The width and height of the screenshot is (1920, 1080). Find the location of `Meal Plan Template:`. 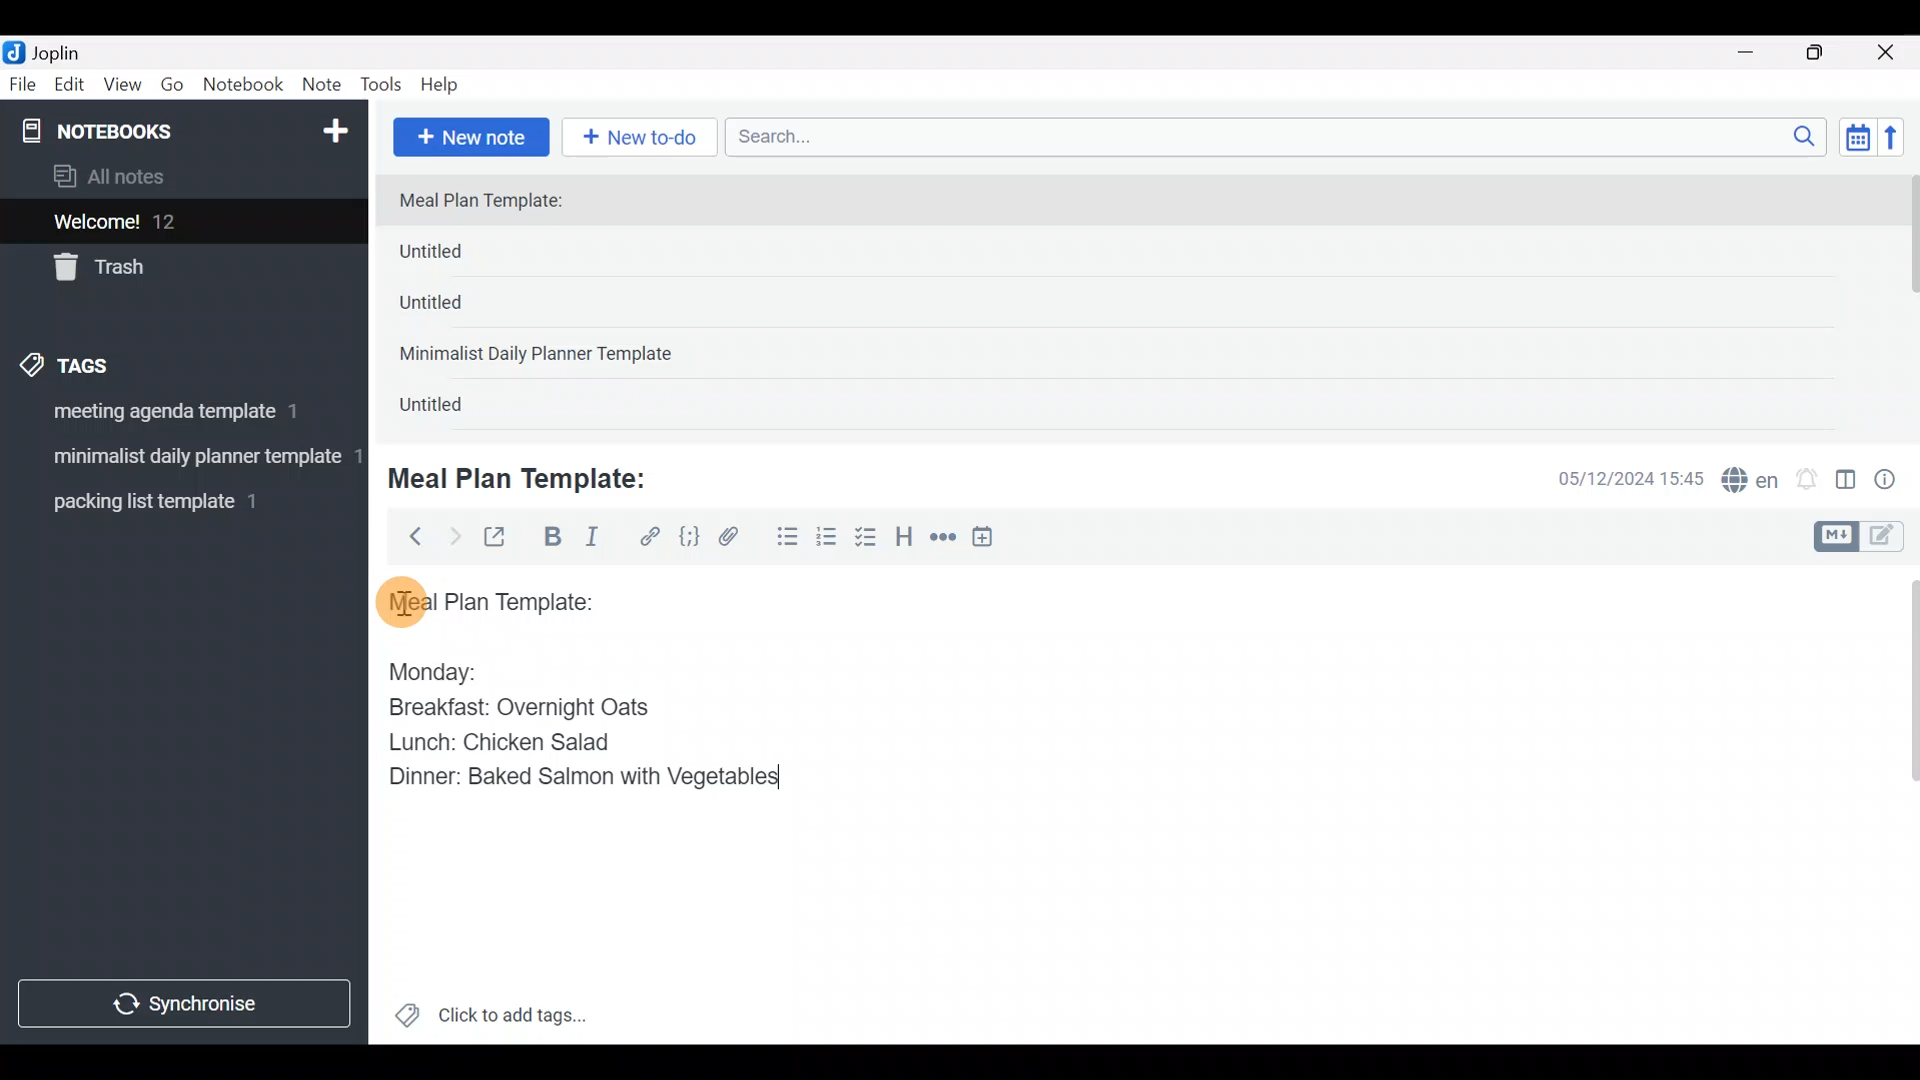

Meal Plan Template: is located at coordinates (493, 202).